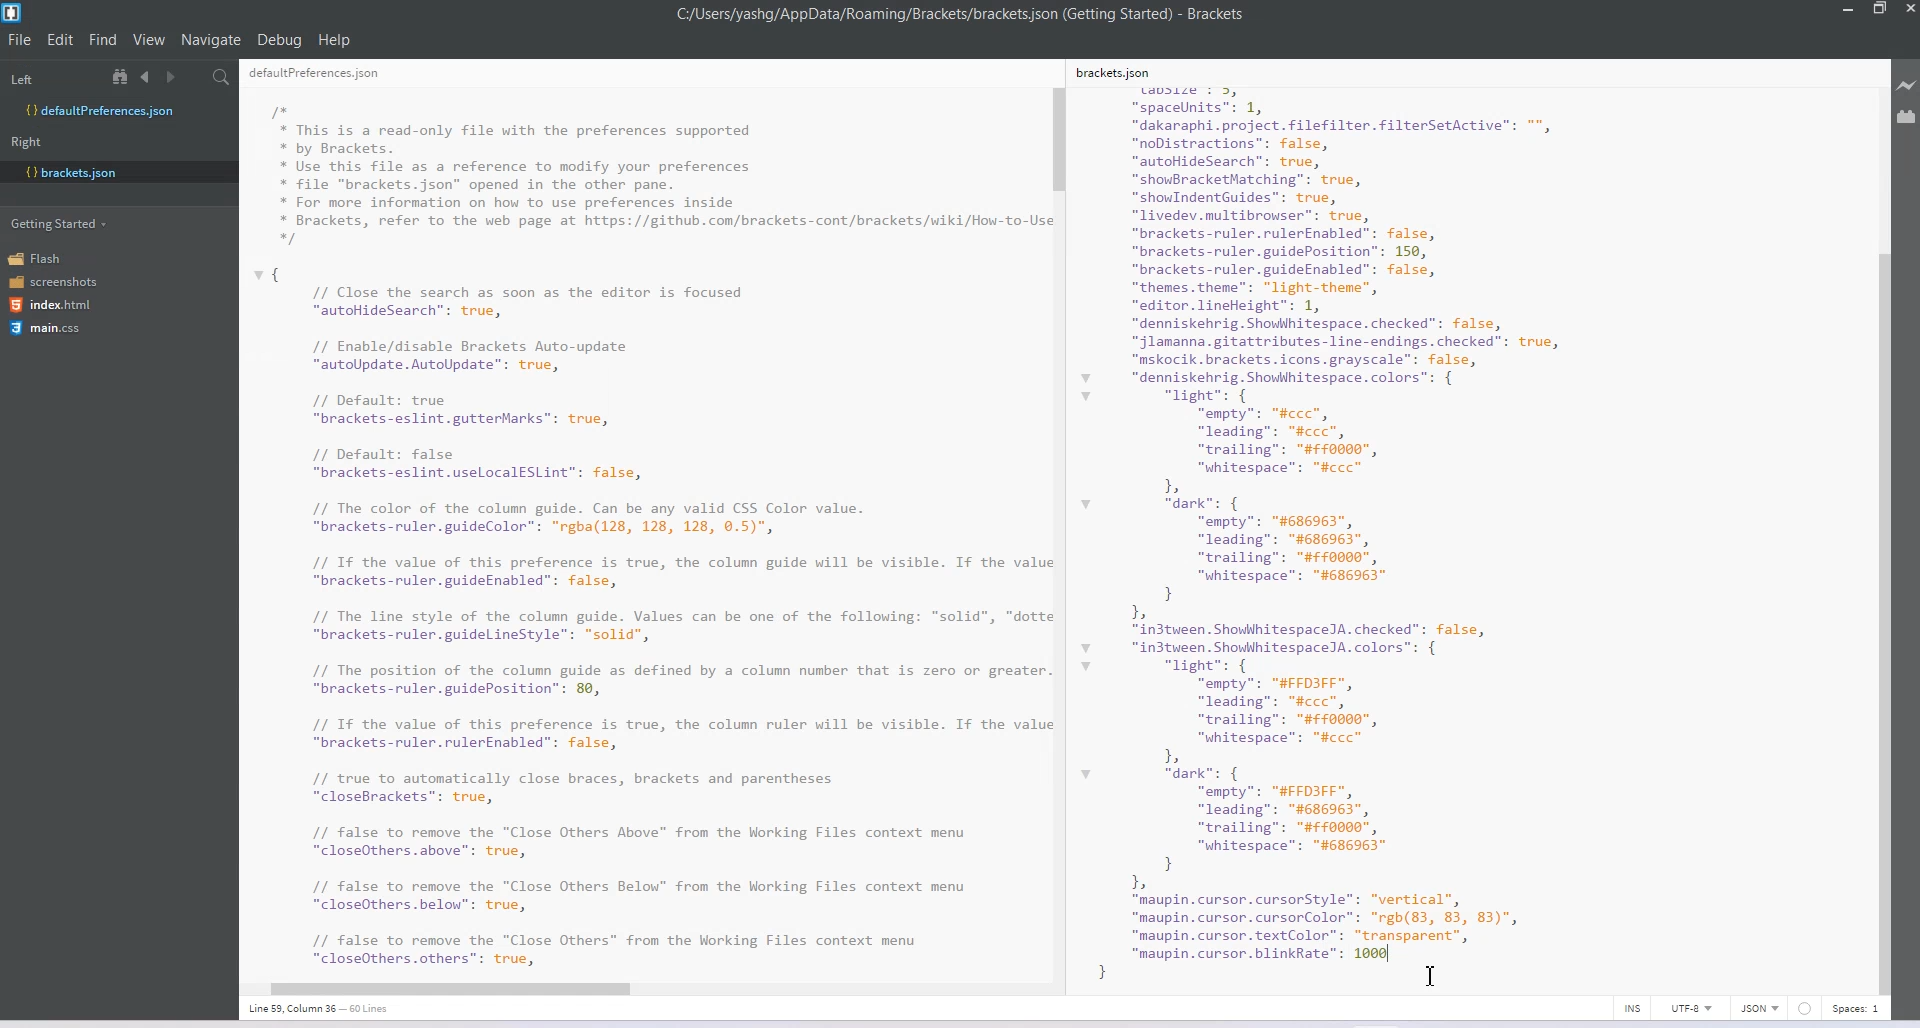 The image size is (1920, 1028). What do you see at coordinates (118, 111) in the screenshot?
I see `Defaultpreferences.json` at bounding box center [118, 111].